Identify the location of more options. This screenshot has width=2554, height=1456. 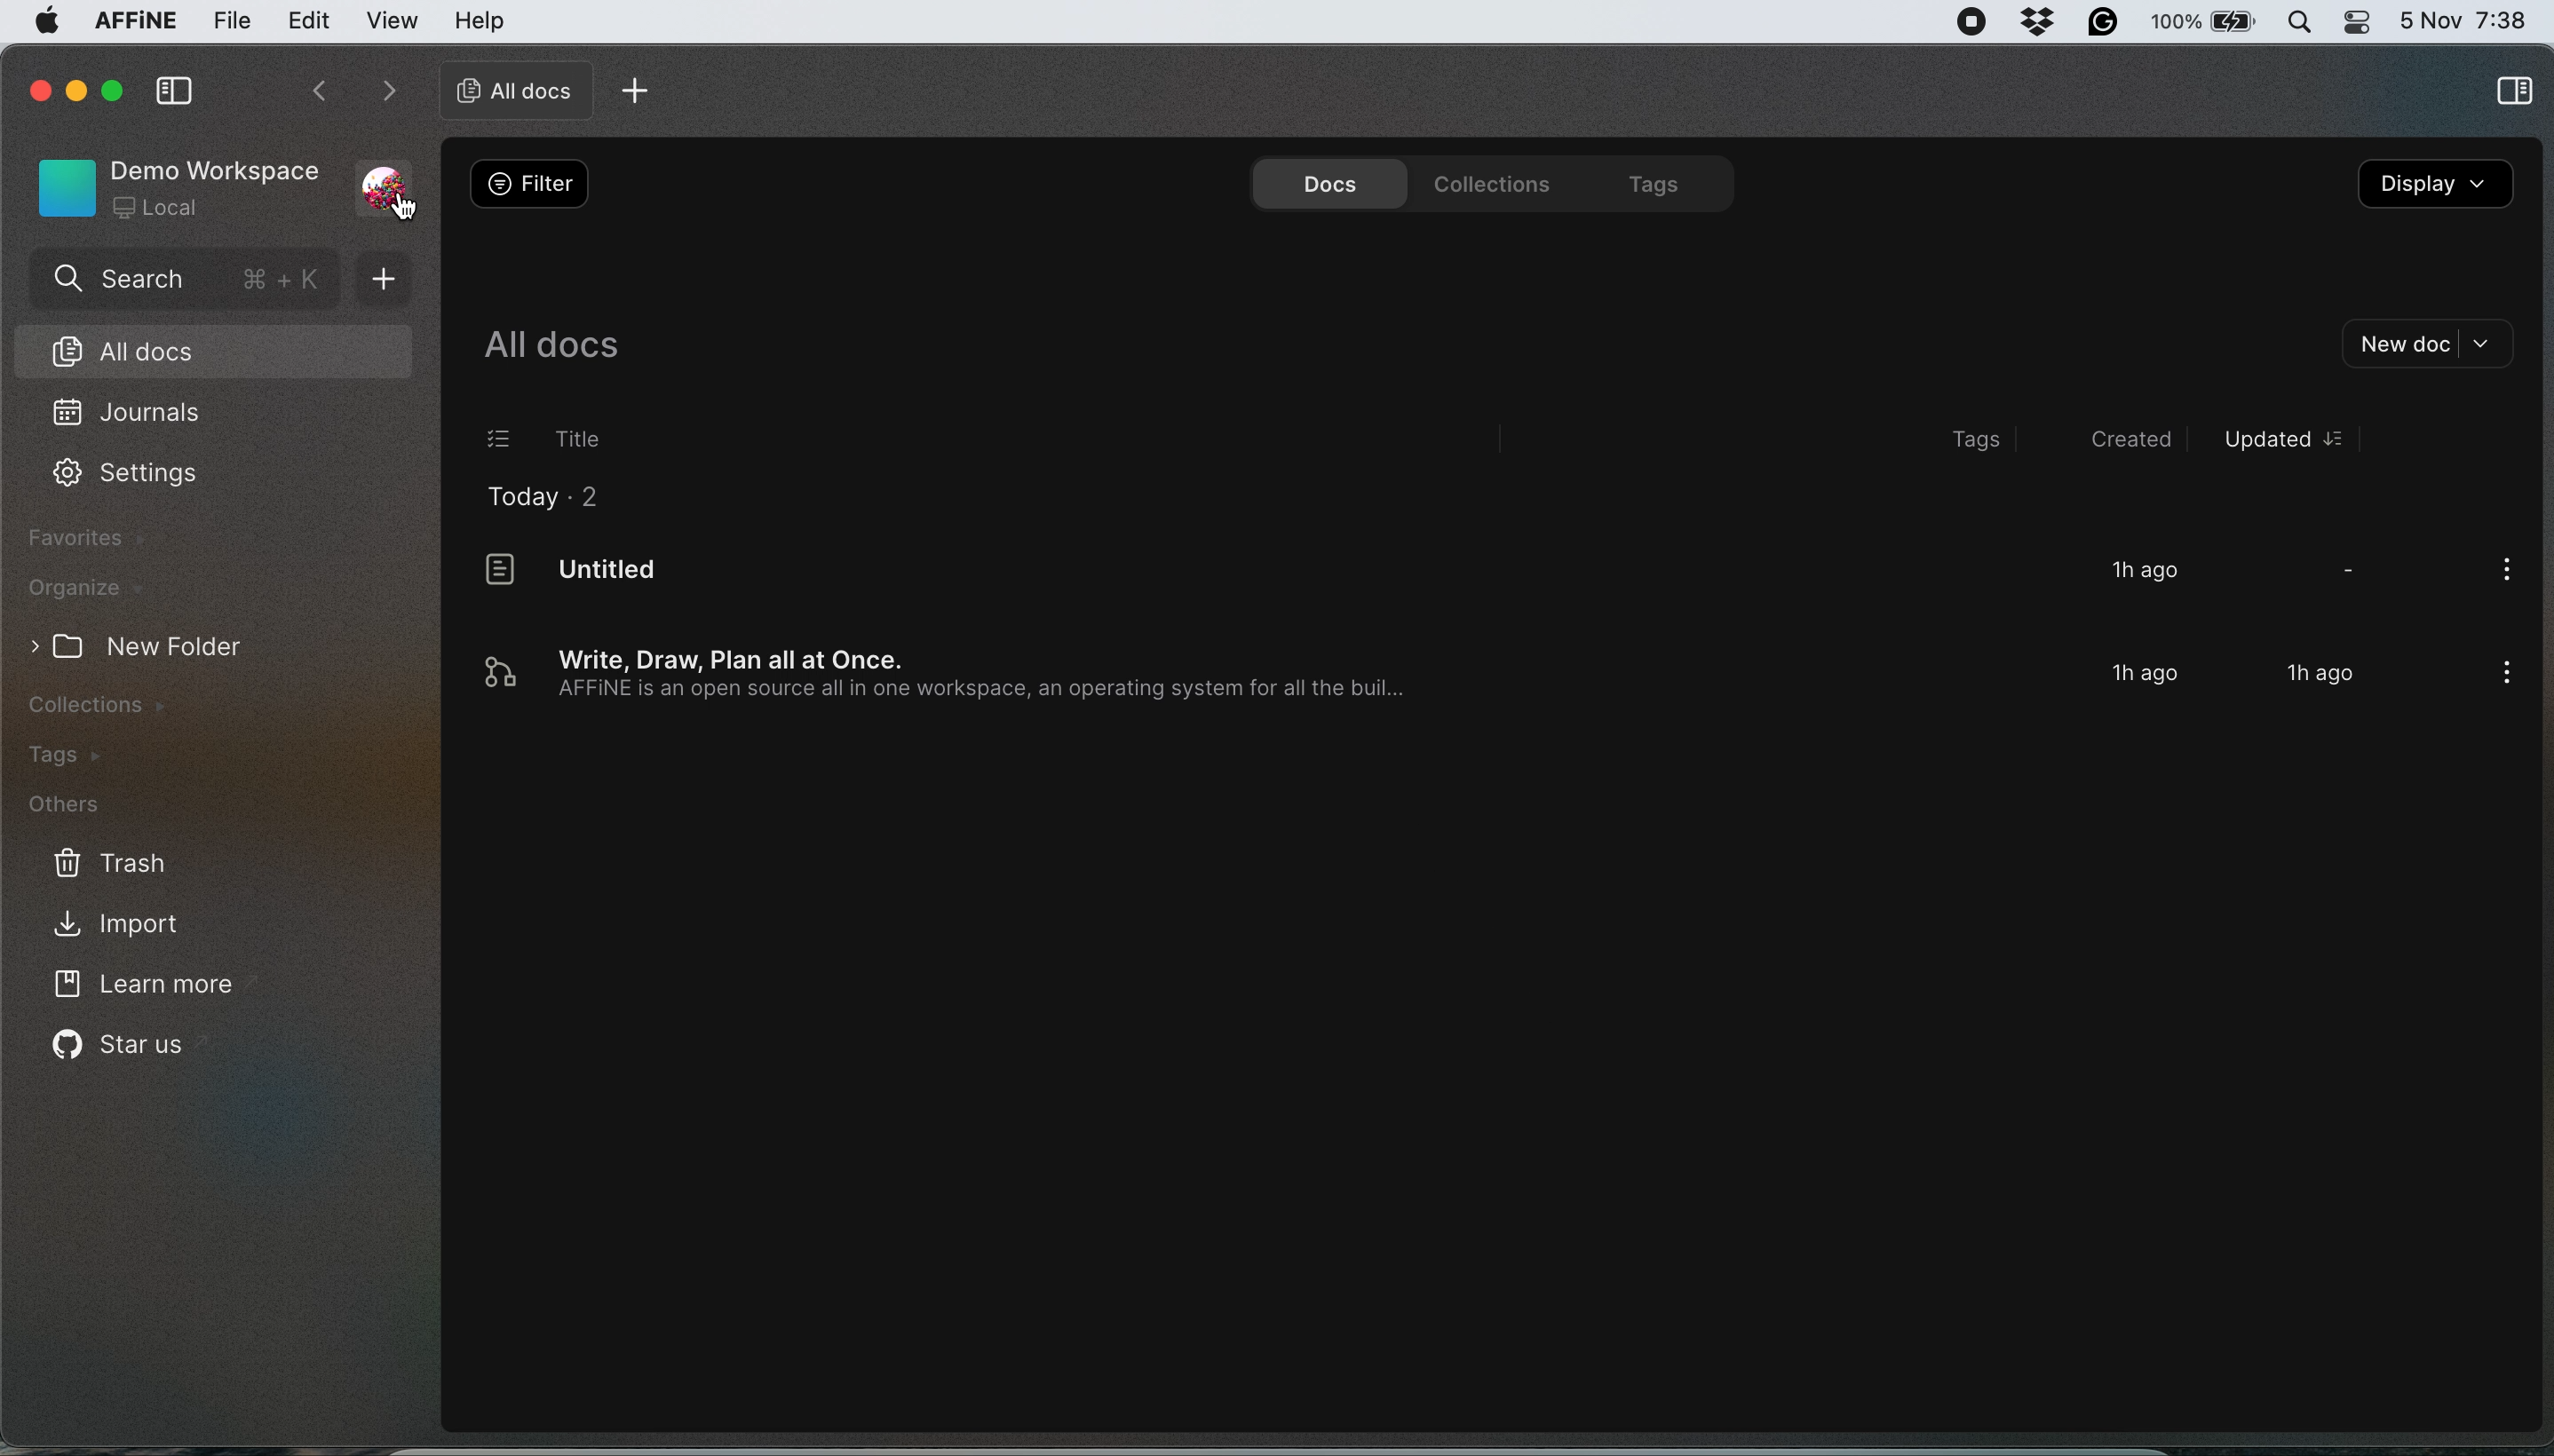
(2499, 676).